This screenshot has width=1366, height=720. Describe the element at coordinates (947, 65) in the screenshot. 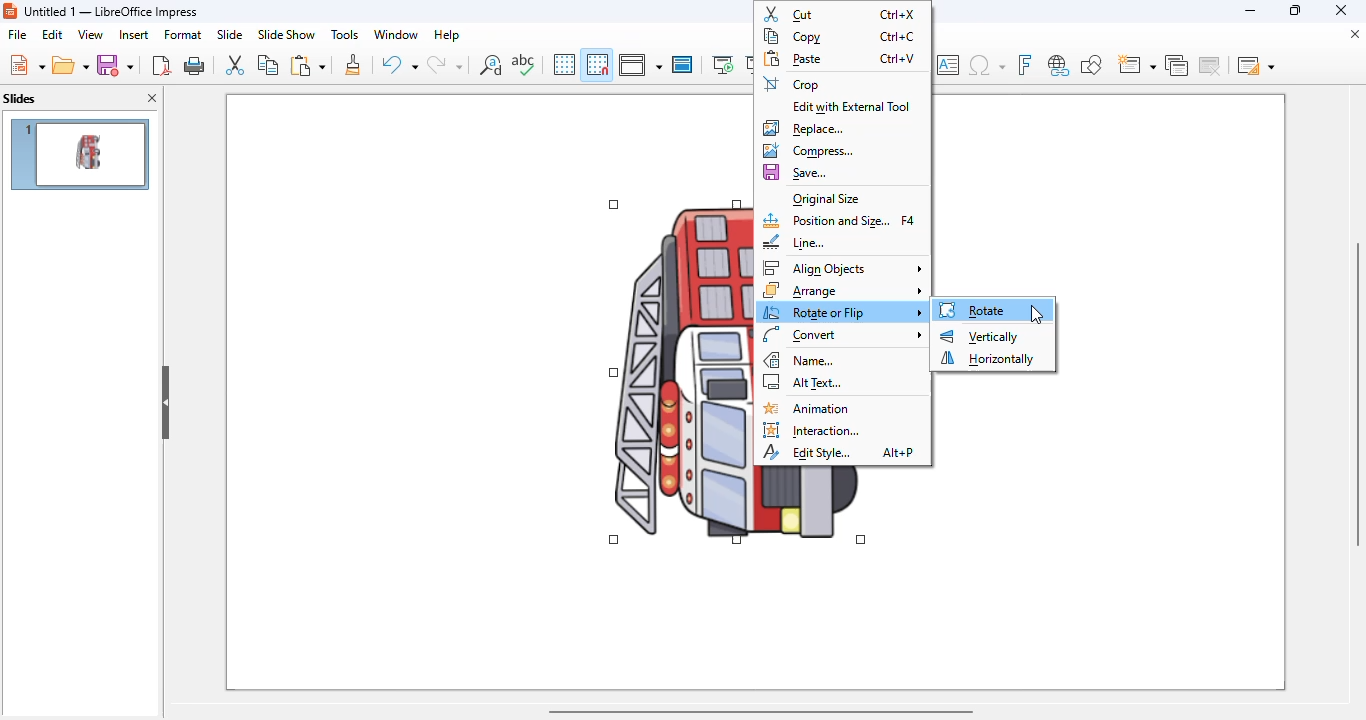

I see `insert text box` at that location.